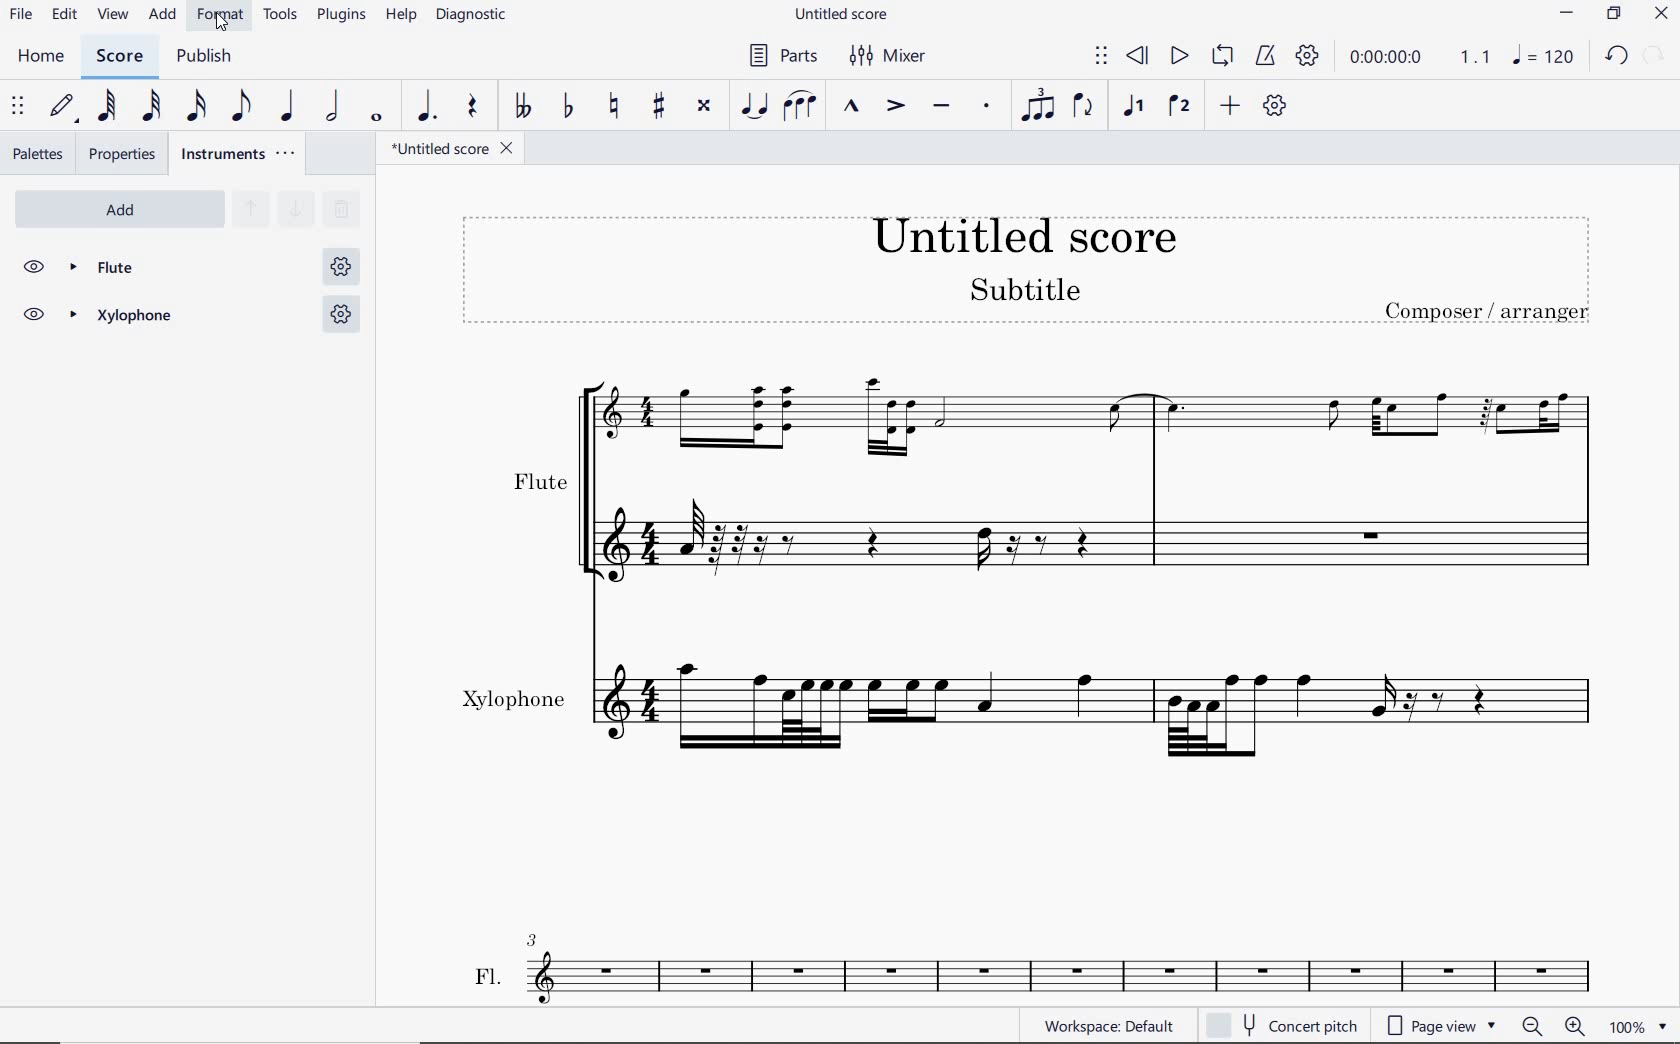 This screenshot has height=1044, width=1680. Describe the element at coordinates (1134, 109) in the screenshot. I see `VOICE 1` at that location.